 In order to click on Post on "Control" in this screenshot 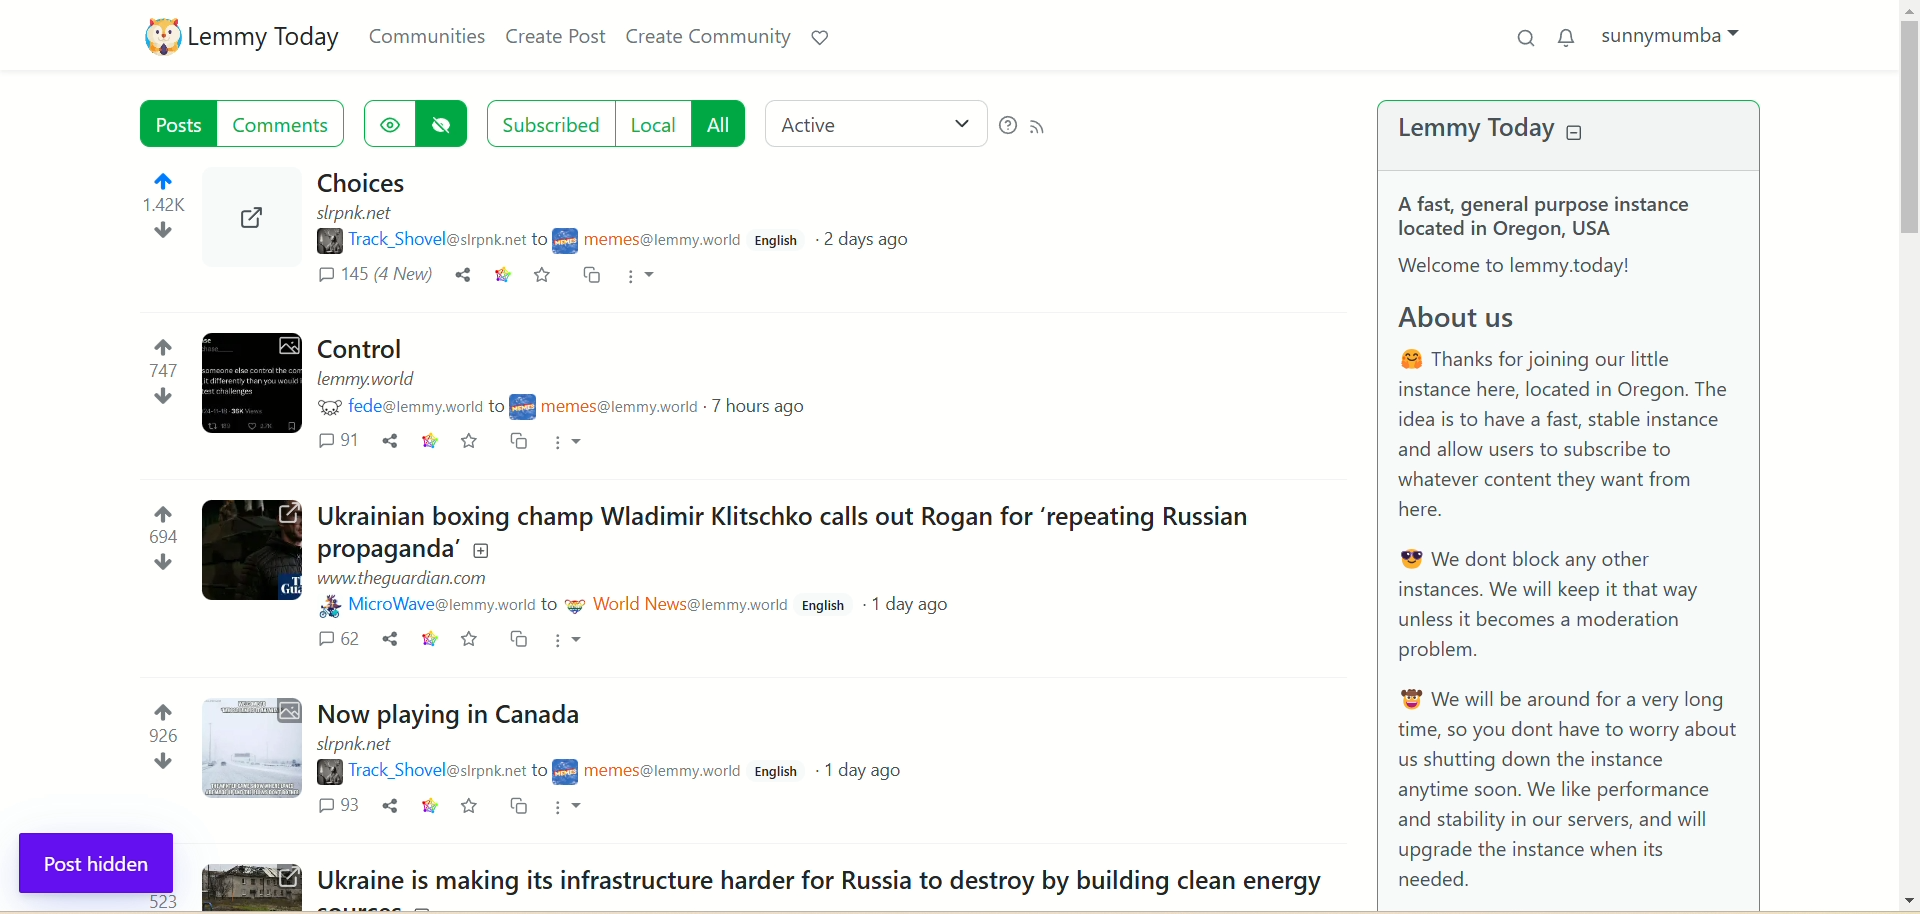, I will do `click(359, 349)`.